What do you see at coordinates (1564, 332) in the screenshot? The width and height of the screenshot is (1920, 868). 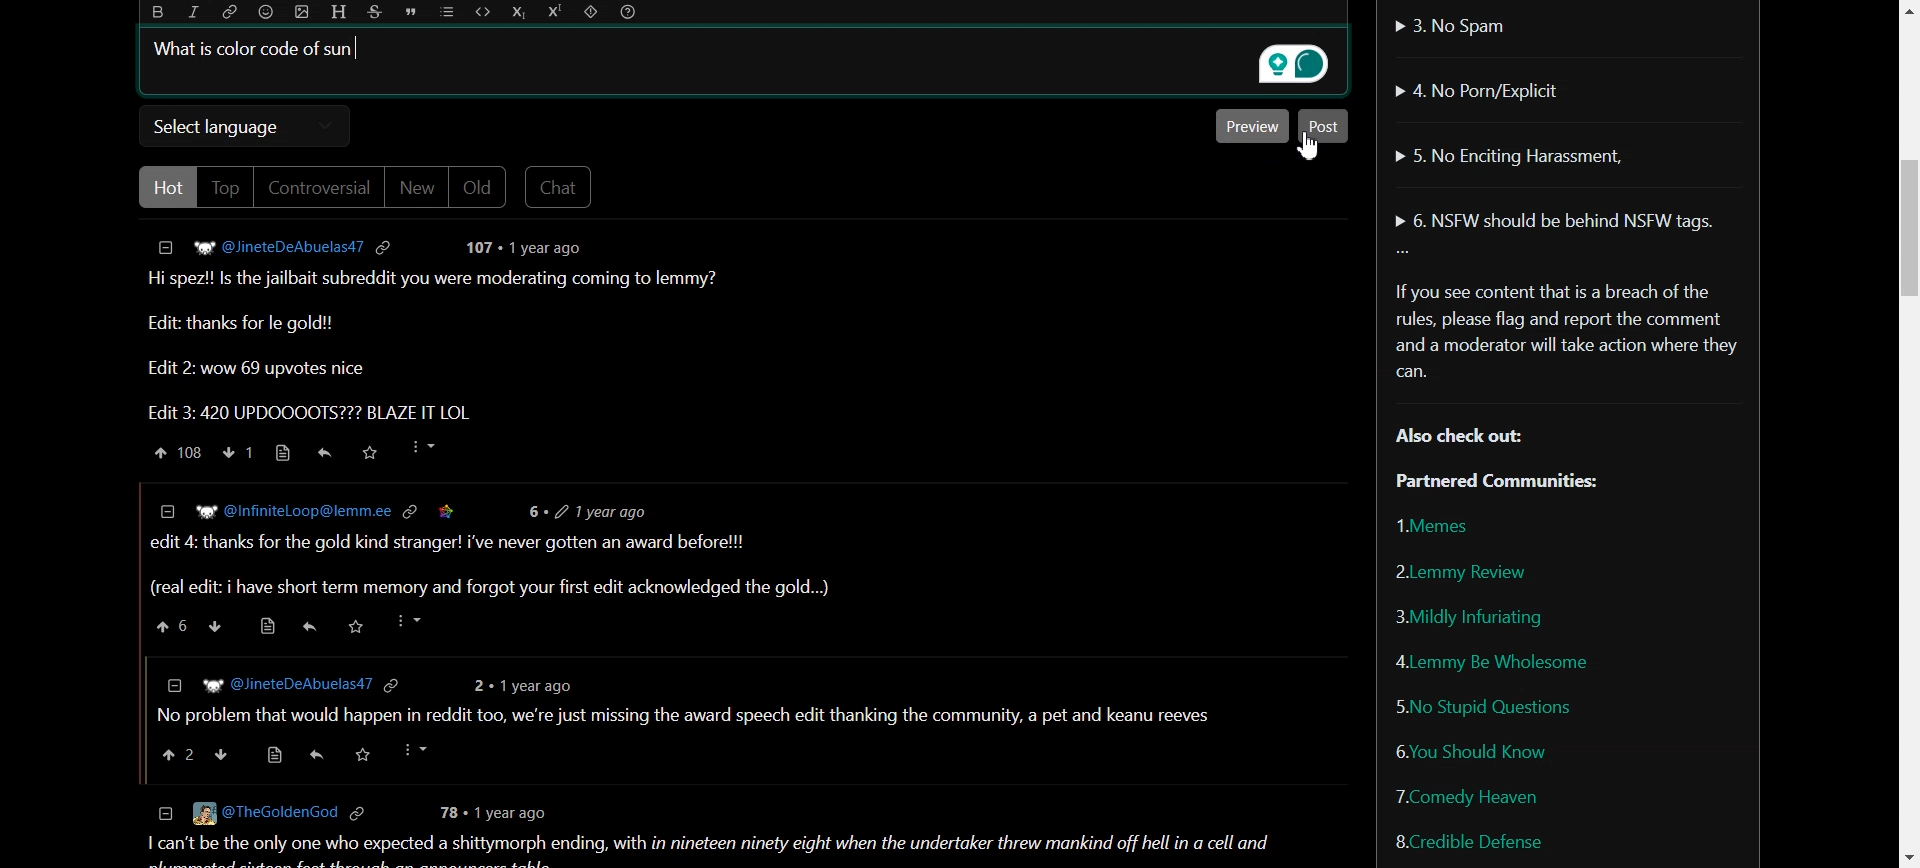 I see `Text` at bounding box center [1564, 332].